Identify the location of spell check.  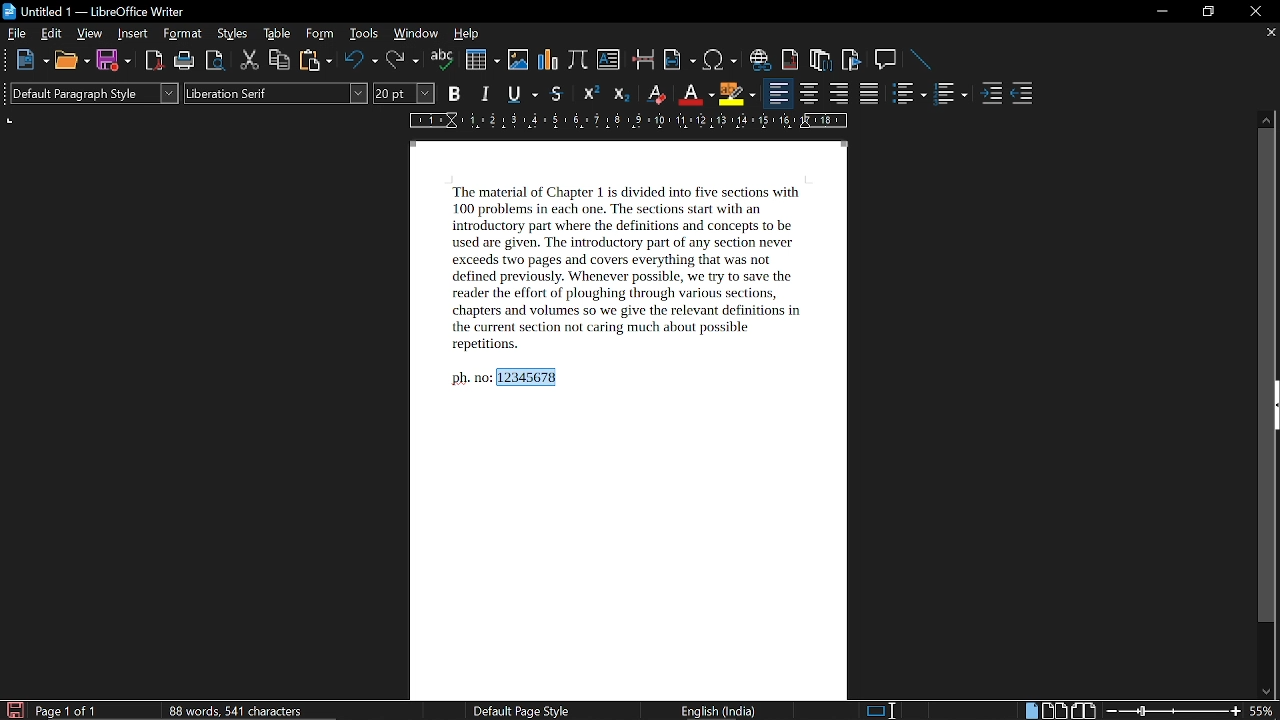
(443, 61).